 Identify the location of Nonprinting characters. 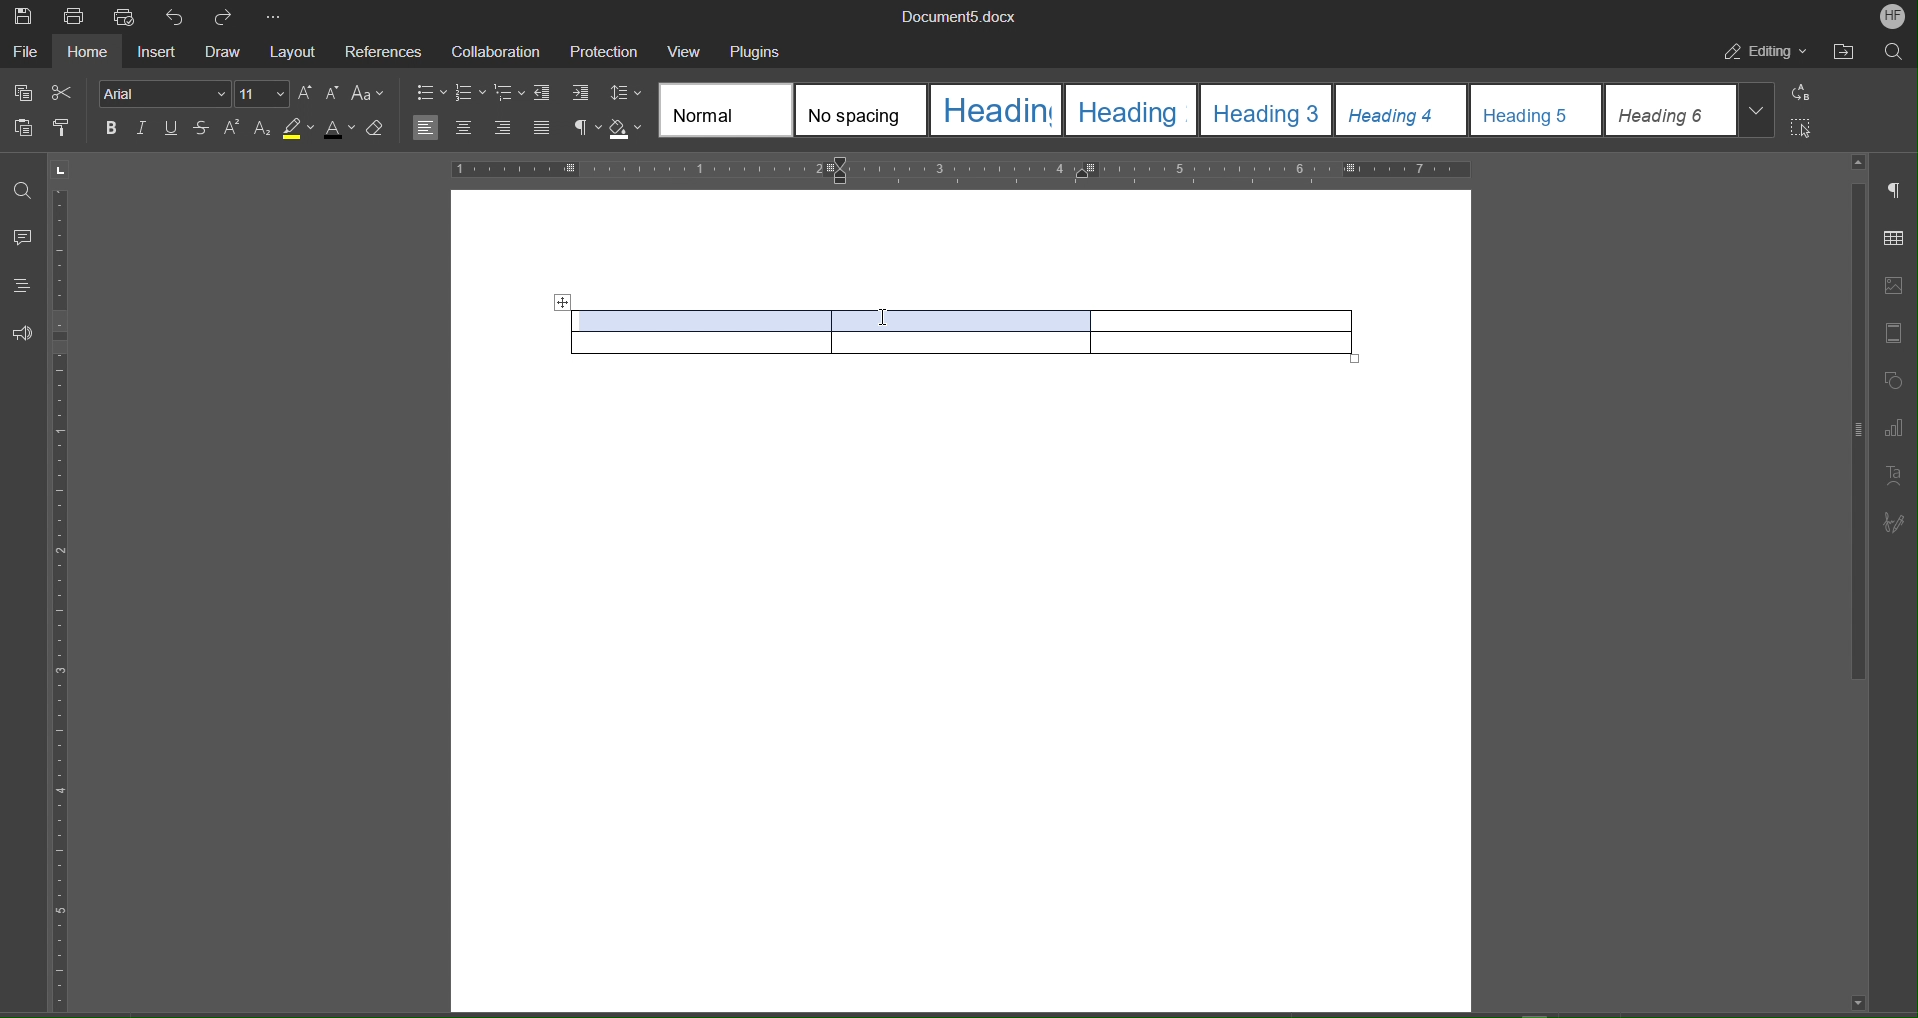
(586, 129).